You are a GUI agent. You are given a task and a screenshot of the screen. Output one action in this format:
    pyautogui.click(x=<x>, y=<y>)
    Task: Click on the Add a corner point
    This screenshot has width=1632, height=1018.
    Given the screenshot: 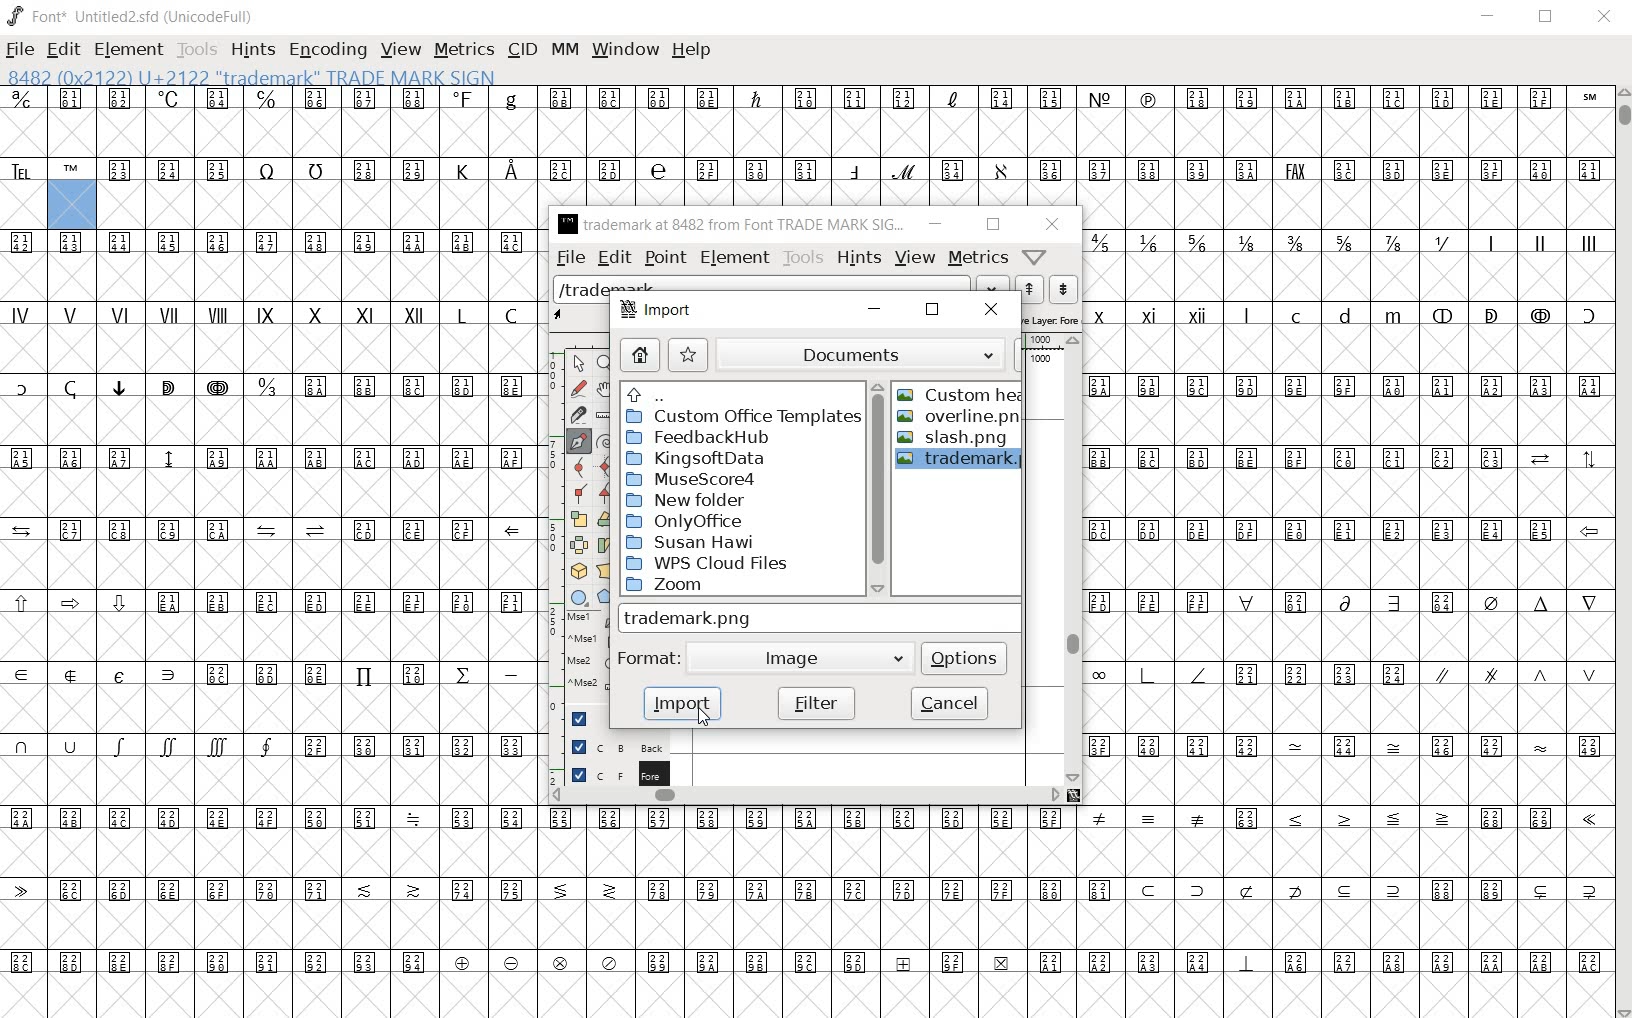 What is the action you would take?
    pyautogui.click(x=604, y=493)
    